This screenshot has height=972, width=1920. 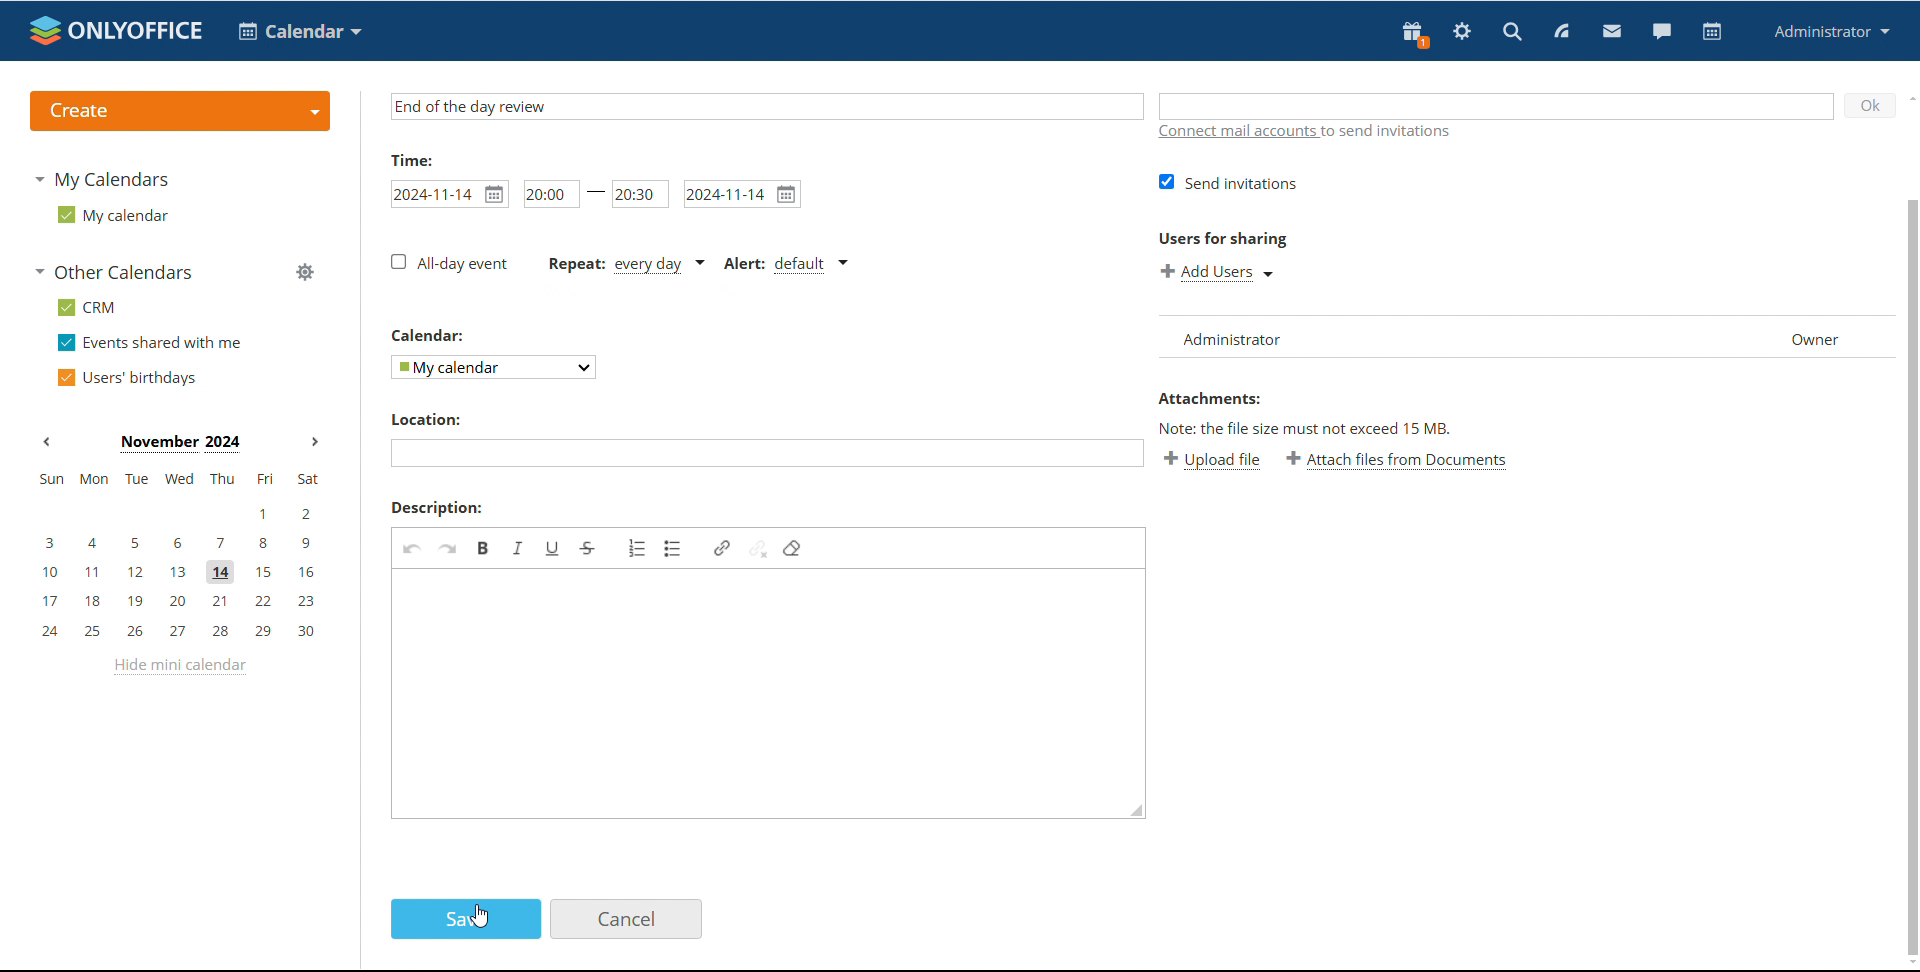 I want to click on Attach file from documents, so click(x=1398, y=463).